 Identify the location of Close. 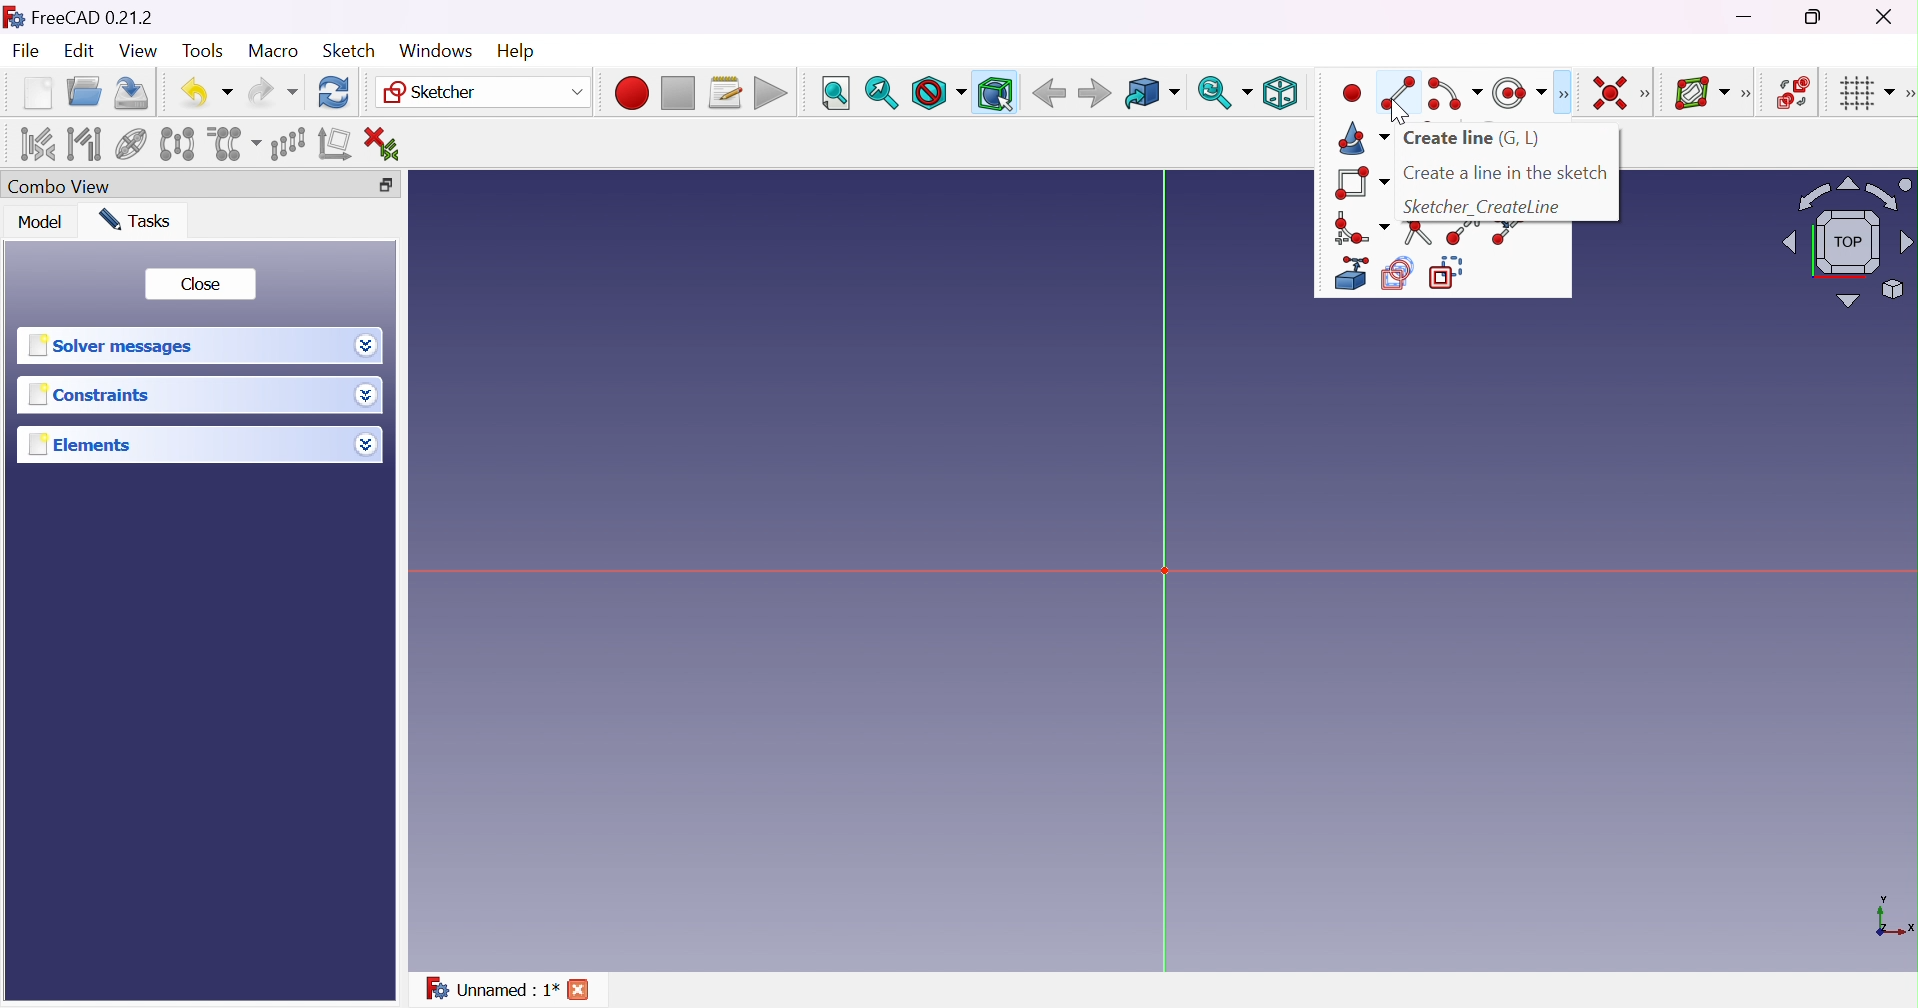
(203, 285).